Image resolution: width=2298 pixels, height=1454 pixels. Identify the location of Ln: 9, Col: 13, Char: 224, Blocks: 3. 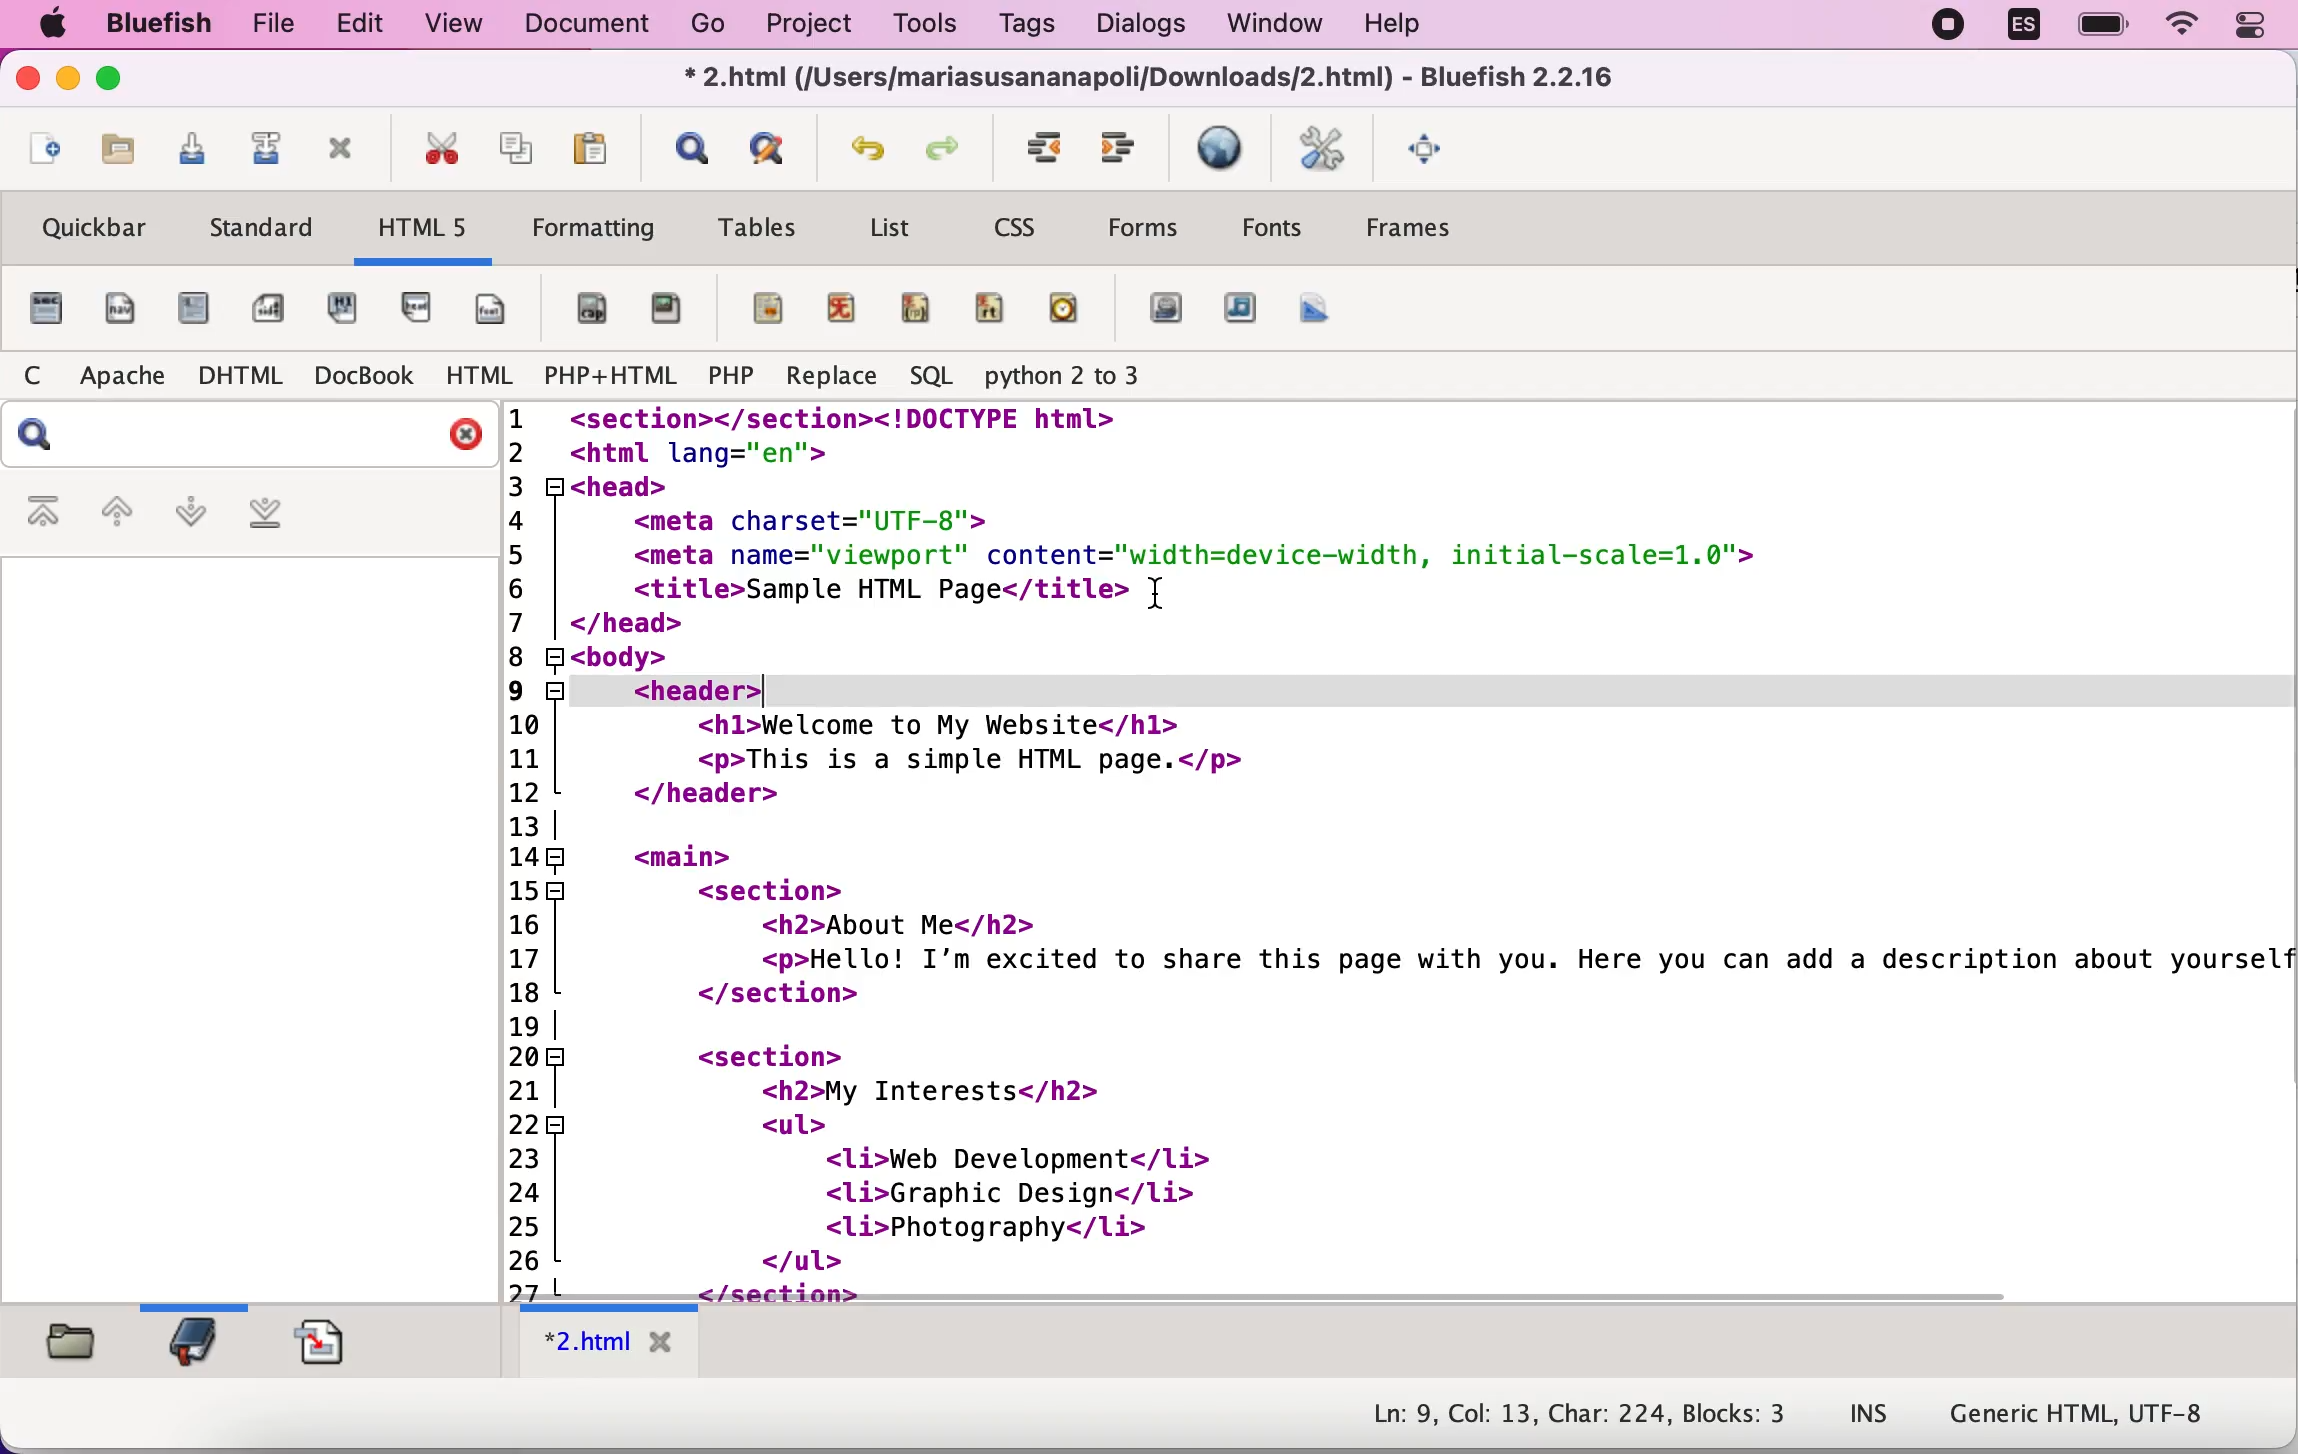
(1576, 1407).